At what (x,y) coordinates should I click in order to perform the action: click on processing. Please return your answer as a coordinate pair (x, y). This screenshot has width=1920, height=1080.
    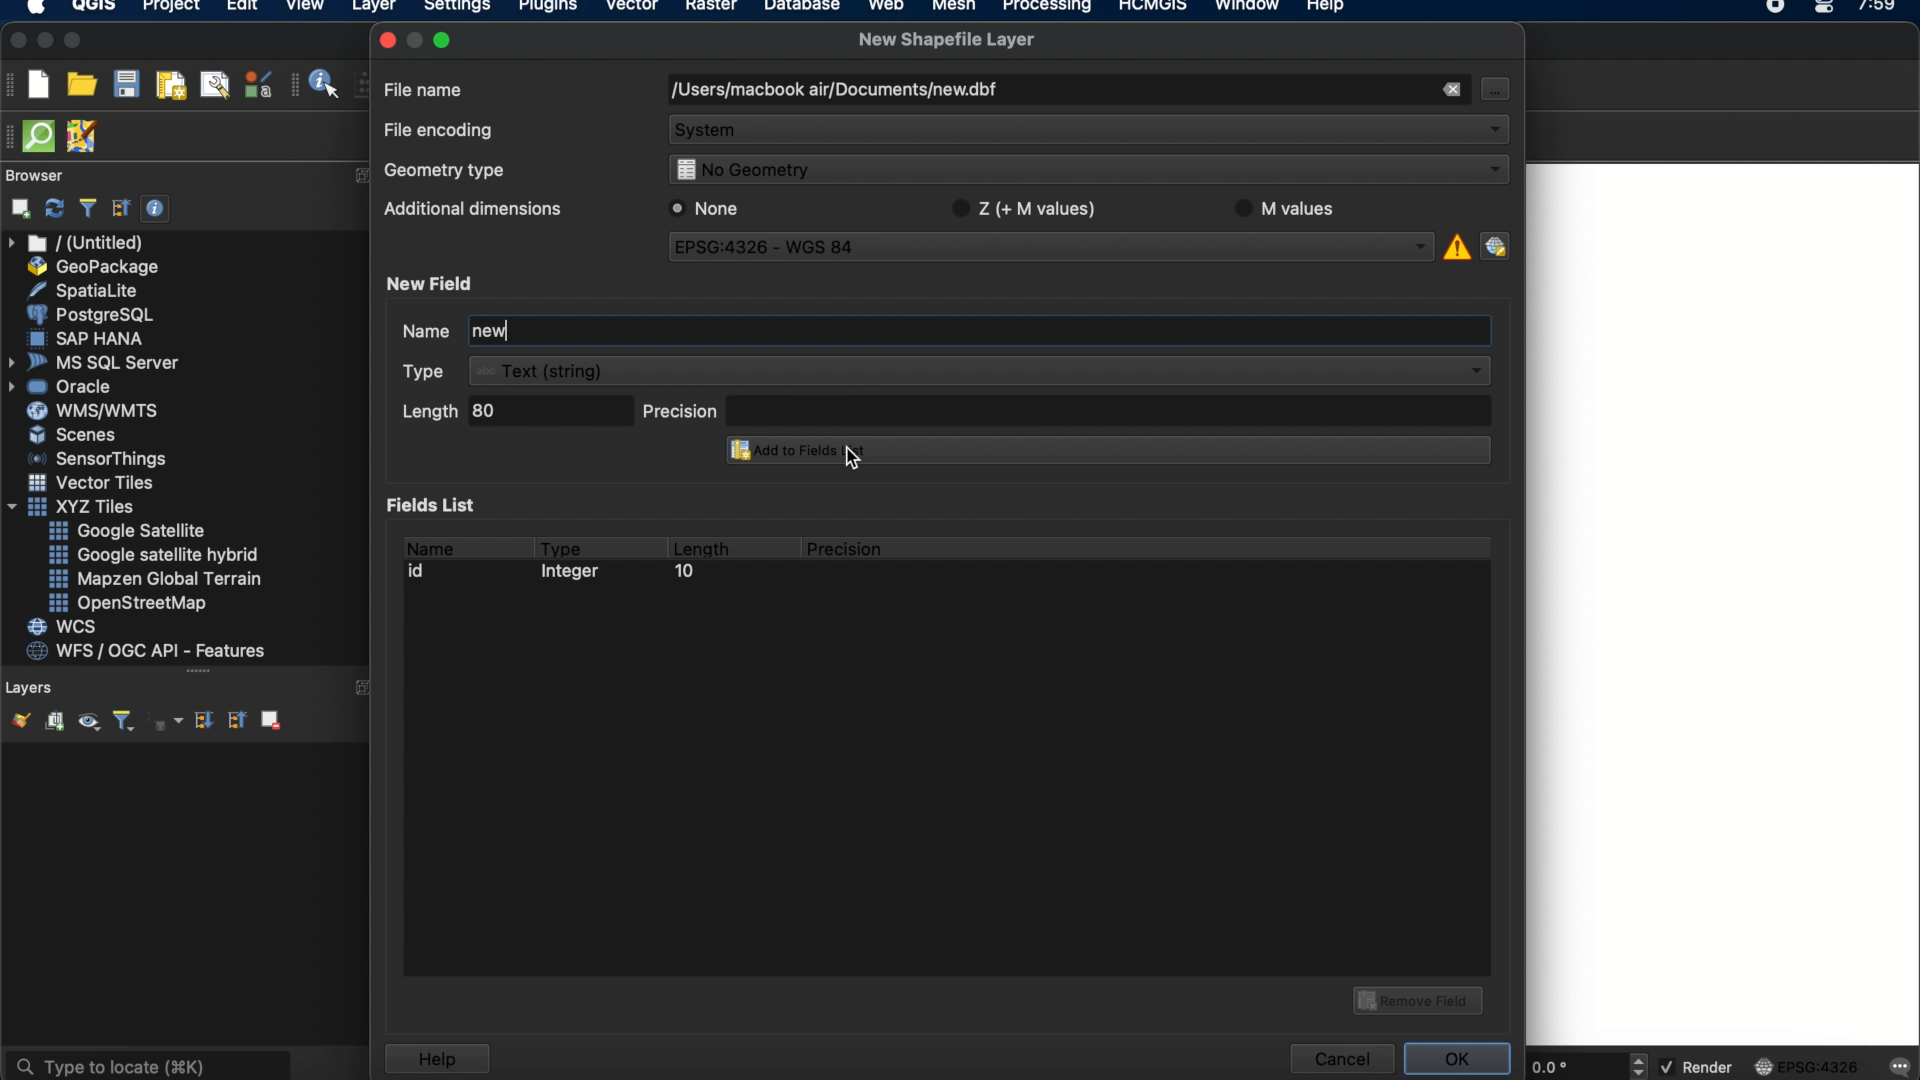
    Looking at the image, I should click on (1052, 8).